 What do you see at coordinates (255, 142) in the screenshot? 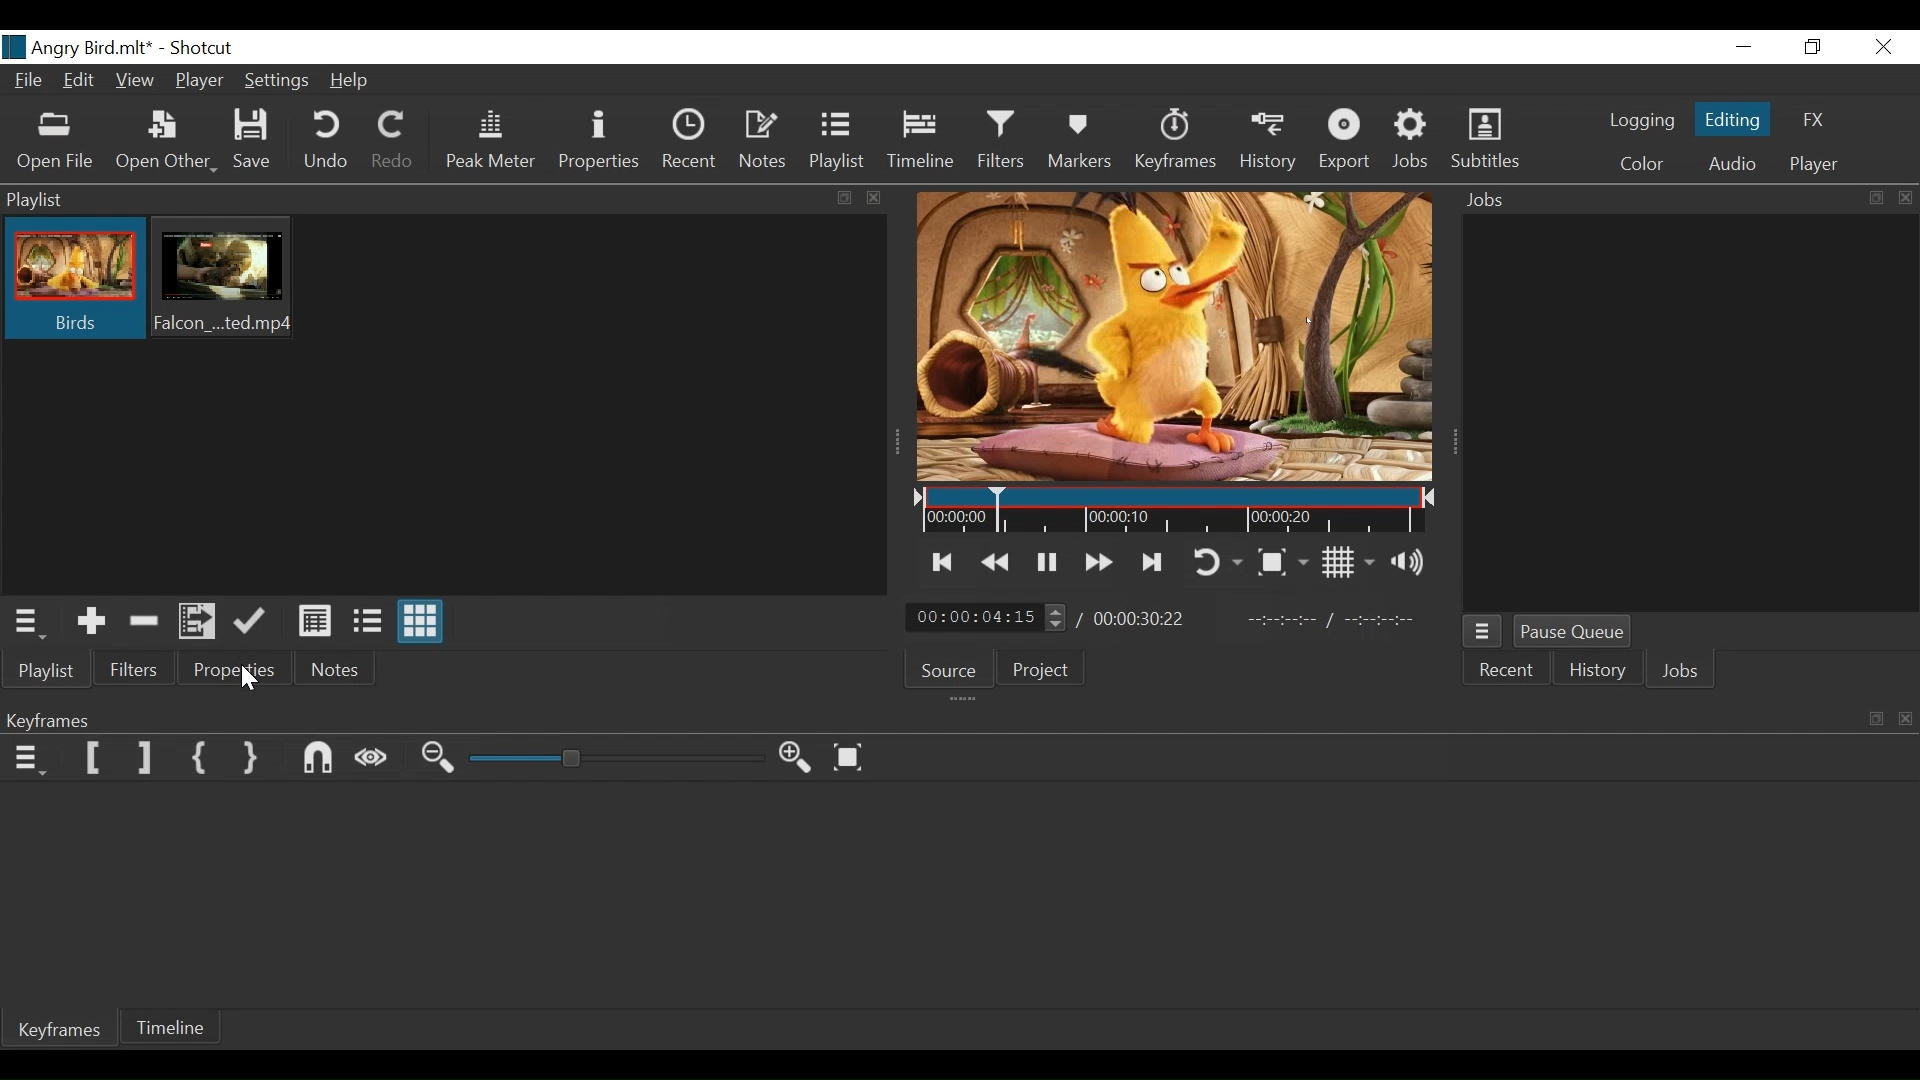
I see `Save` at bounding box center [255, 142].